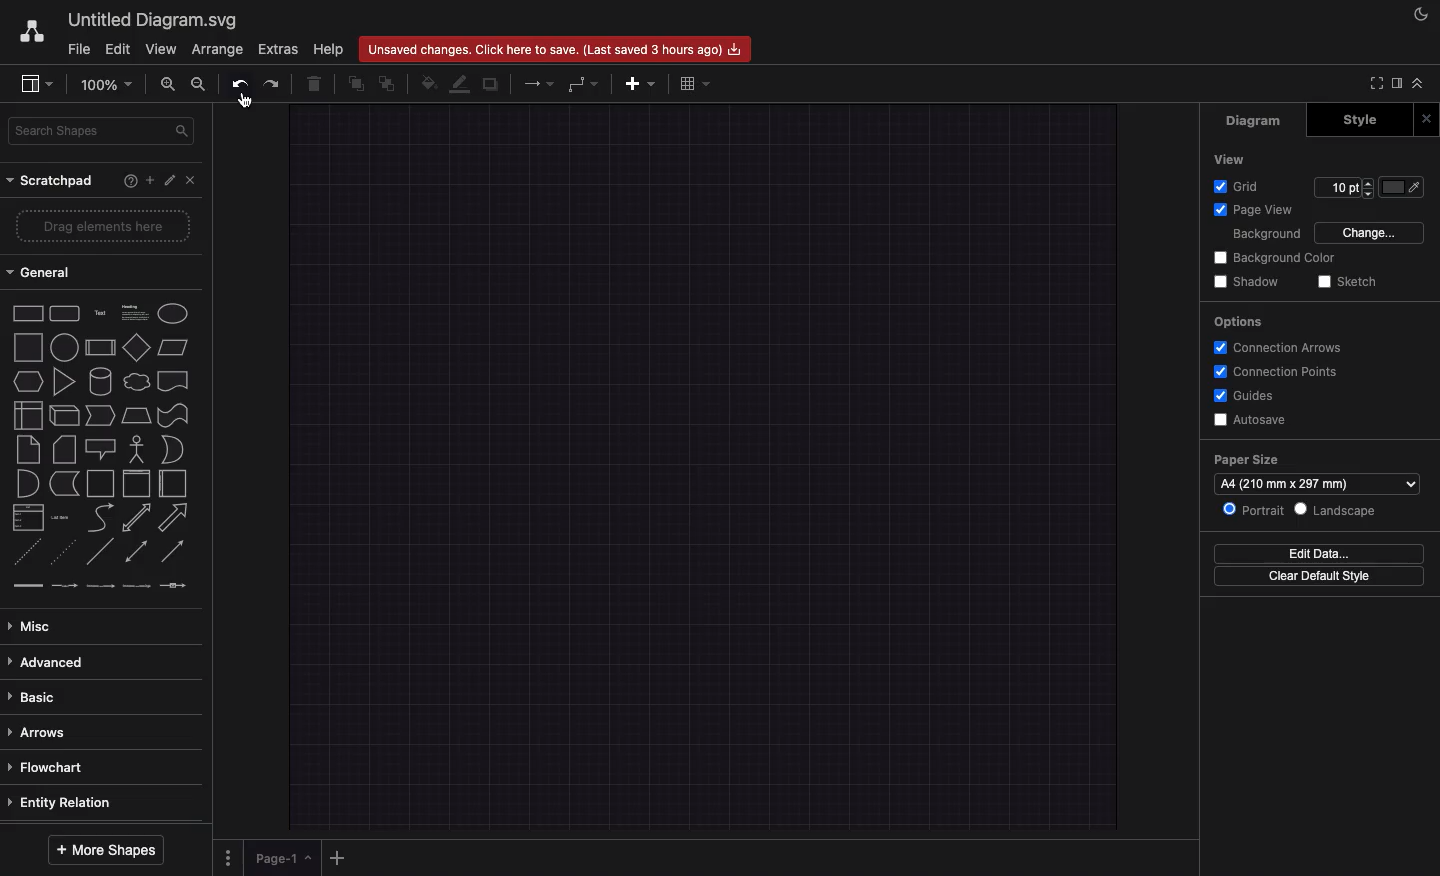 The width and height of the screenshot is (1440, 876). What do you see at coordinates (218, 50) in the screenshot?
I see `Arrange` at bounding box center [218, 50].